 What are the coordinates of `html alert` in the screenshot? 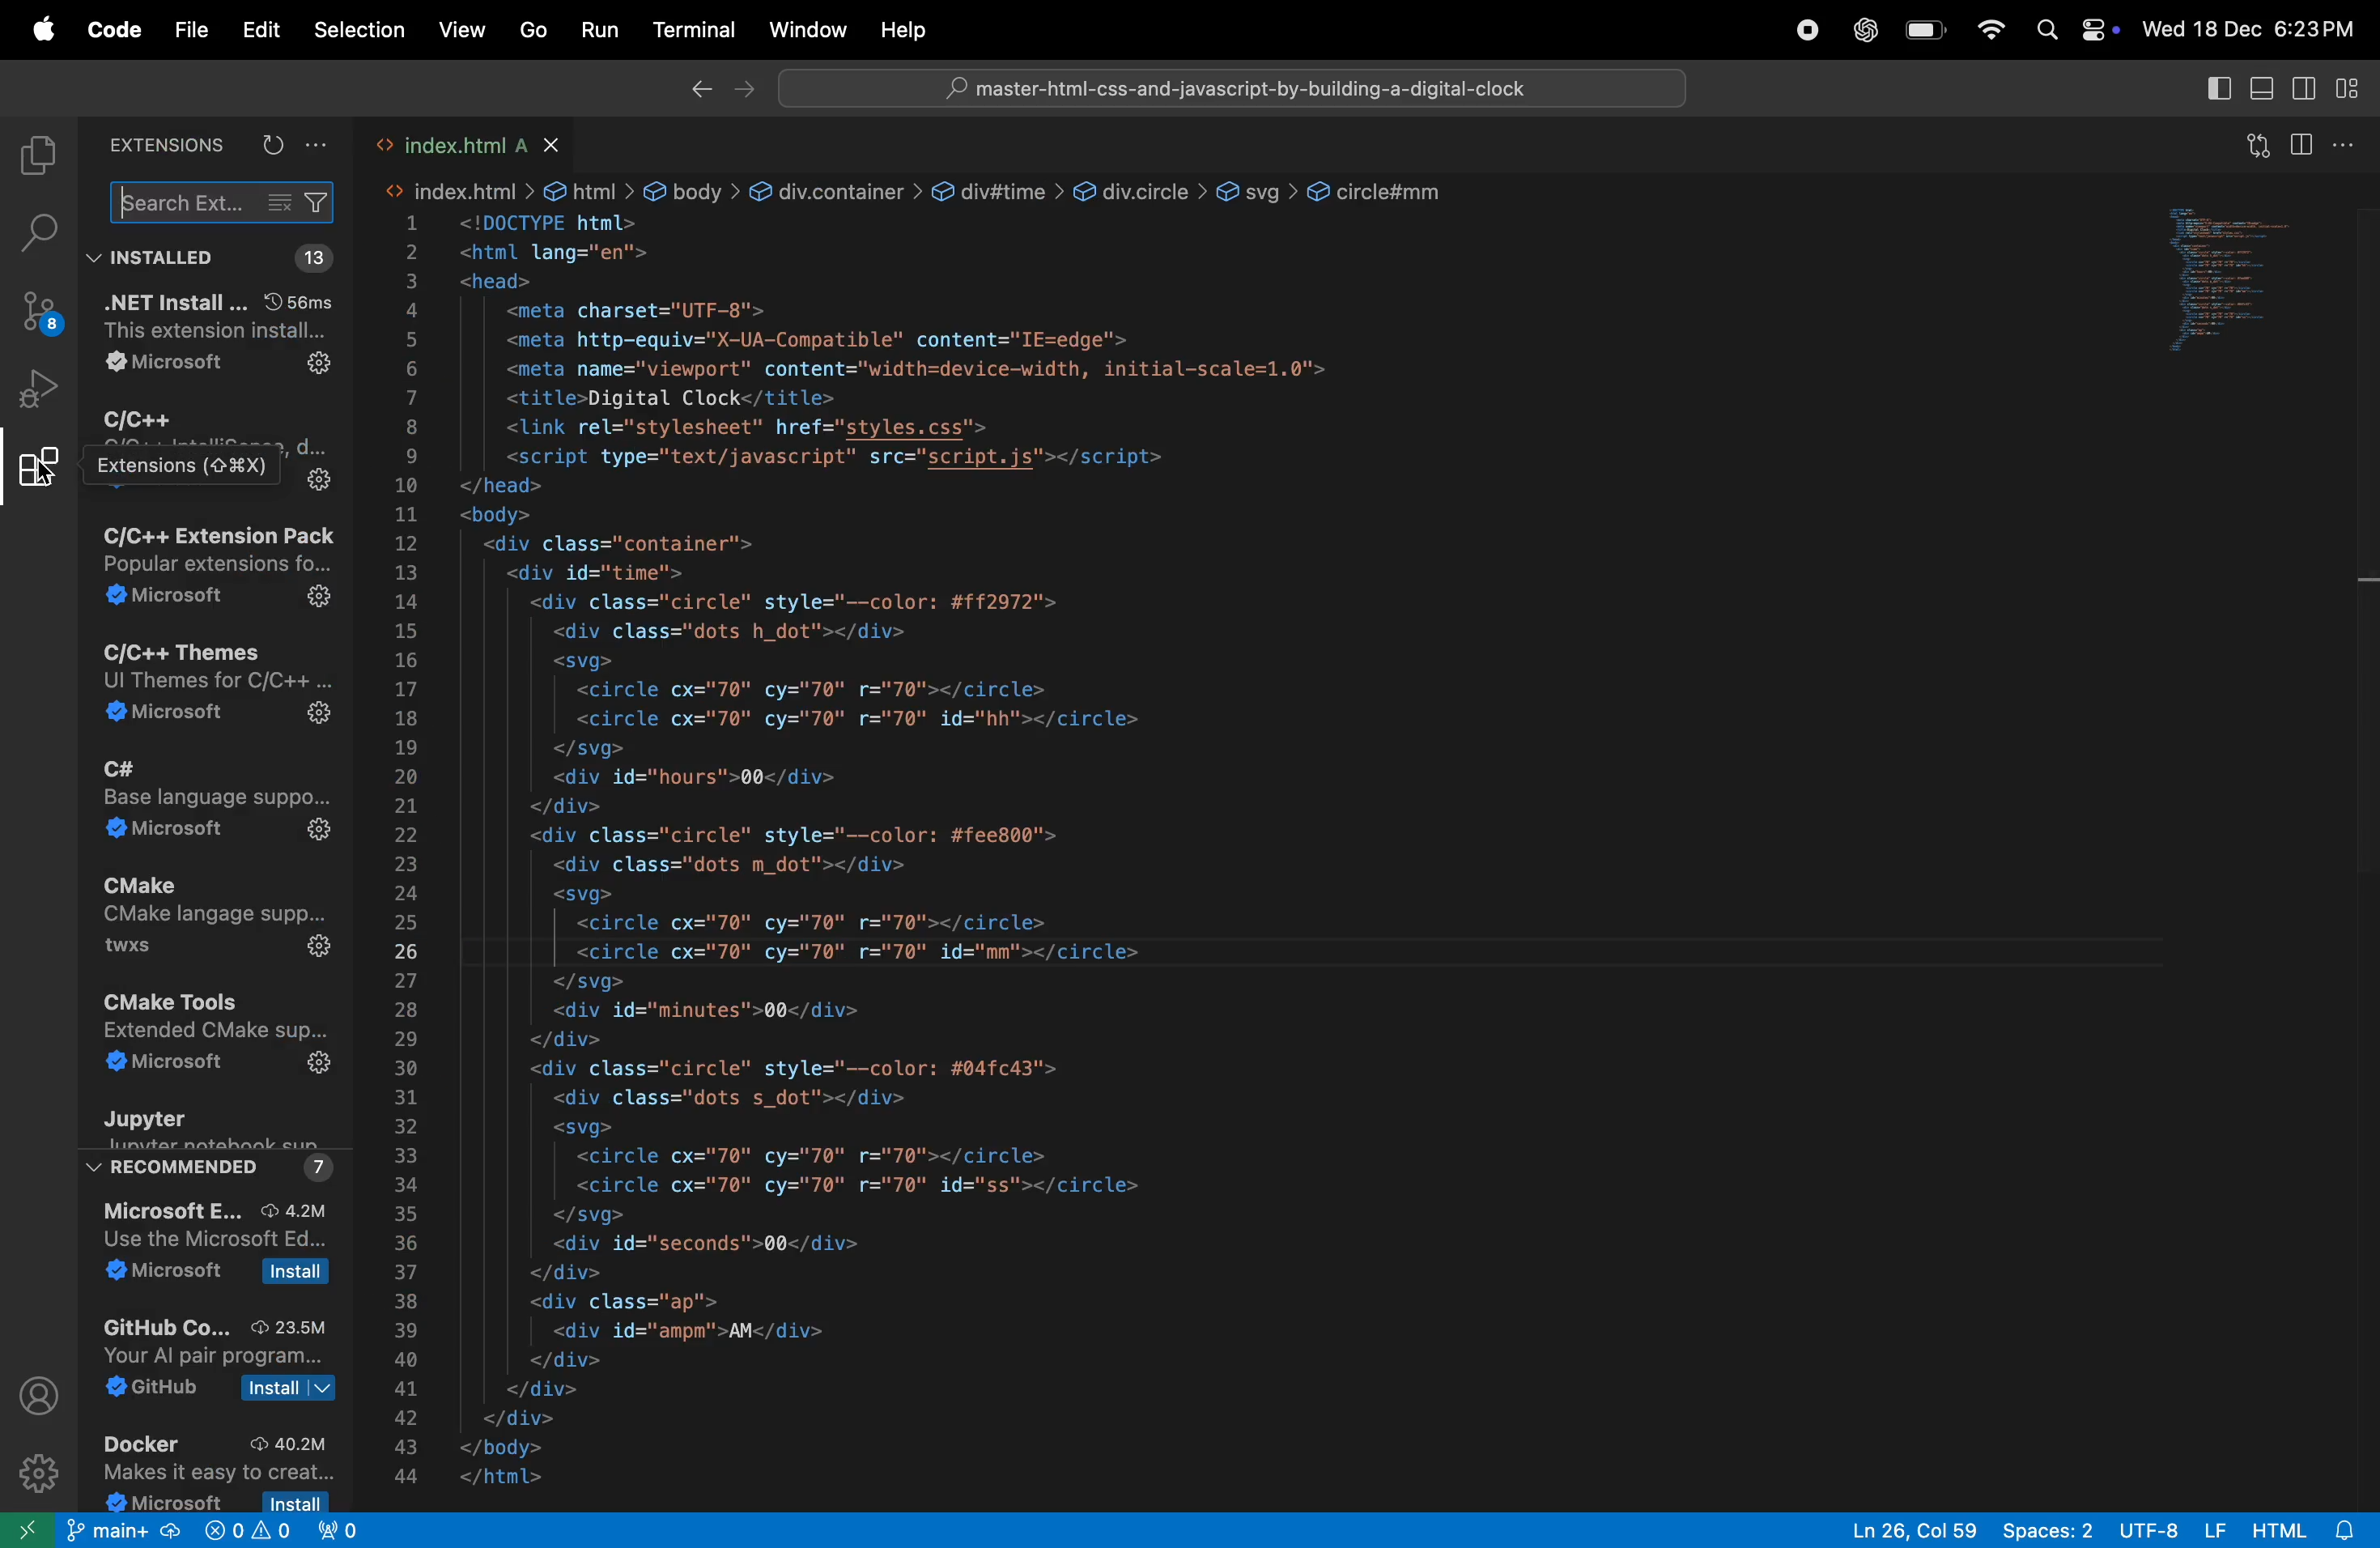 It's located at (2303, 1530).